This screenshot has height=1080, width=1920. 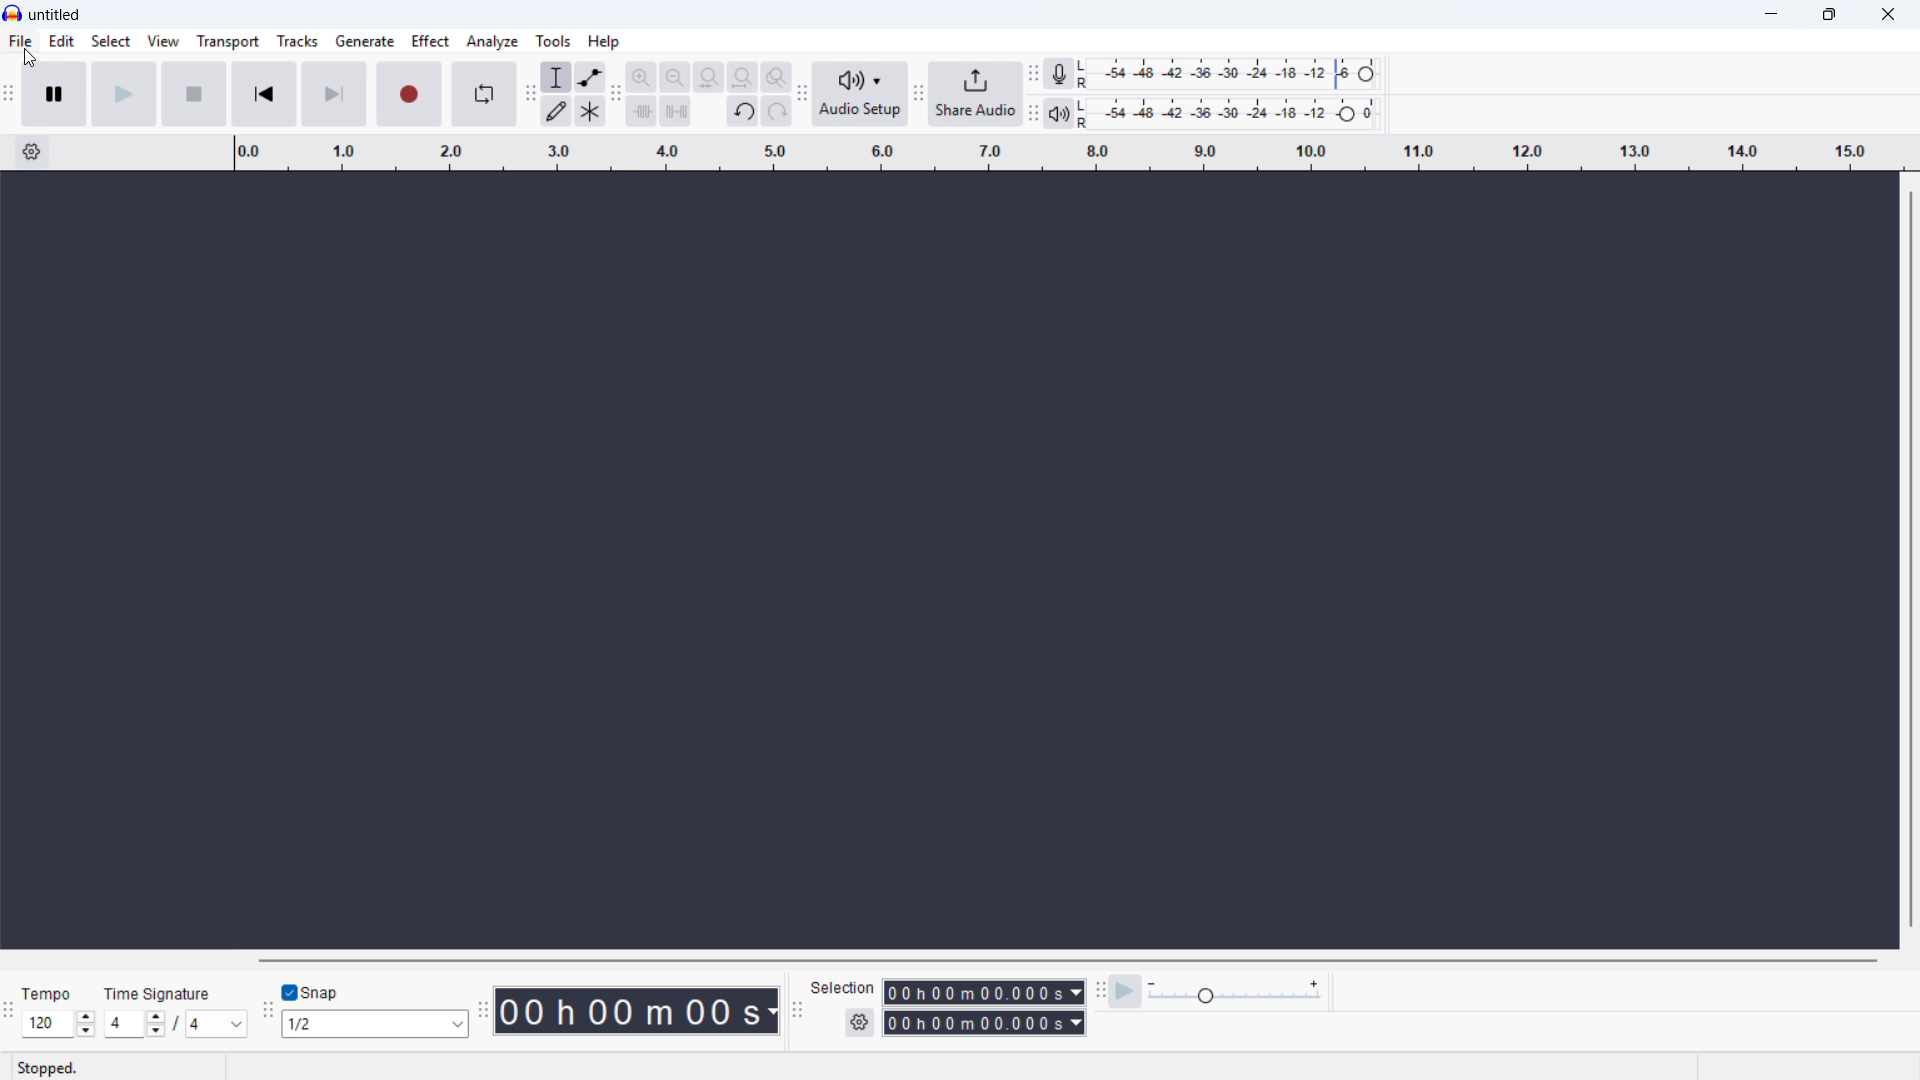 What do you see at coordinates (112, 42) in the screenshot?
I see `select ` at bounding box center [112, 42].